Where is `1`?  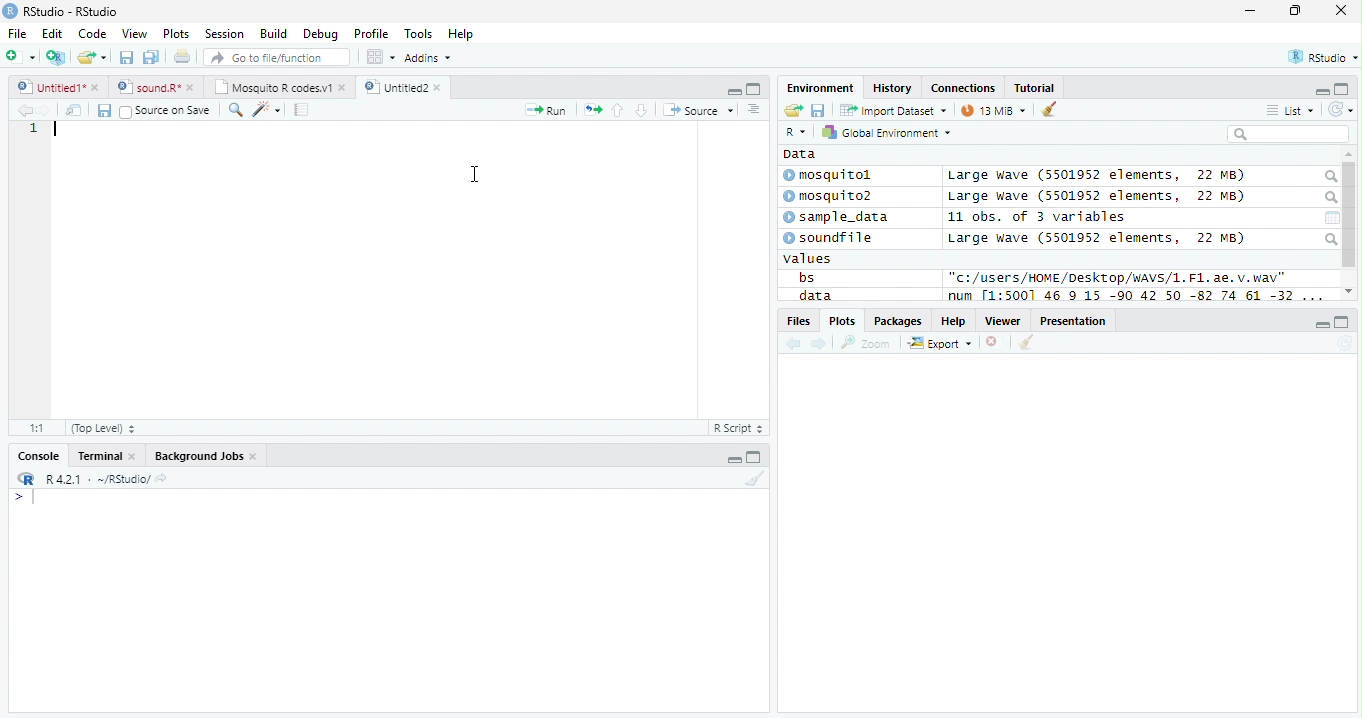 1 is located at coordinates (33, 130).